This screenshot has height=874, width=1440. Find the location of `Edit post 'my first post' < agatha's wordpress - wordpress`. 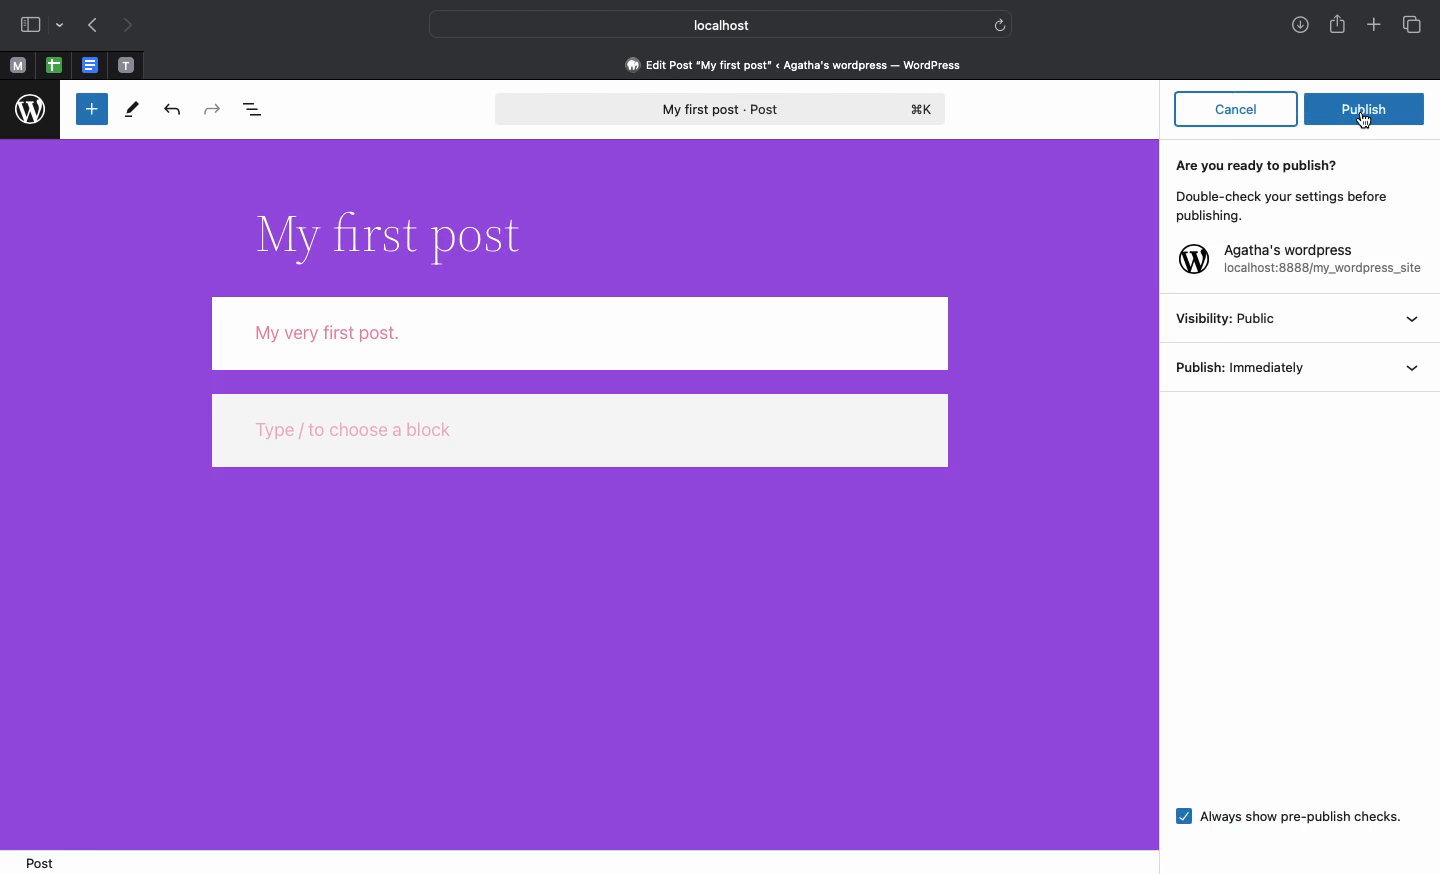

Edit post 'my first post' < agatha's wordpress - wordpress is located at coordinates (794, 64).